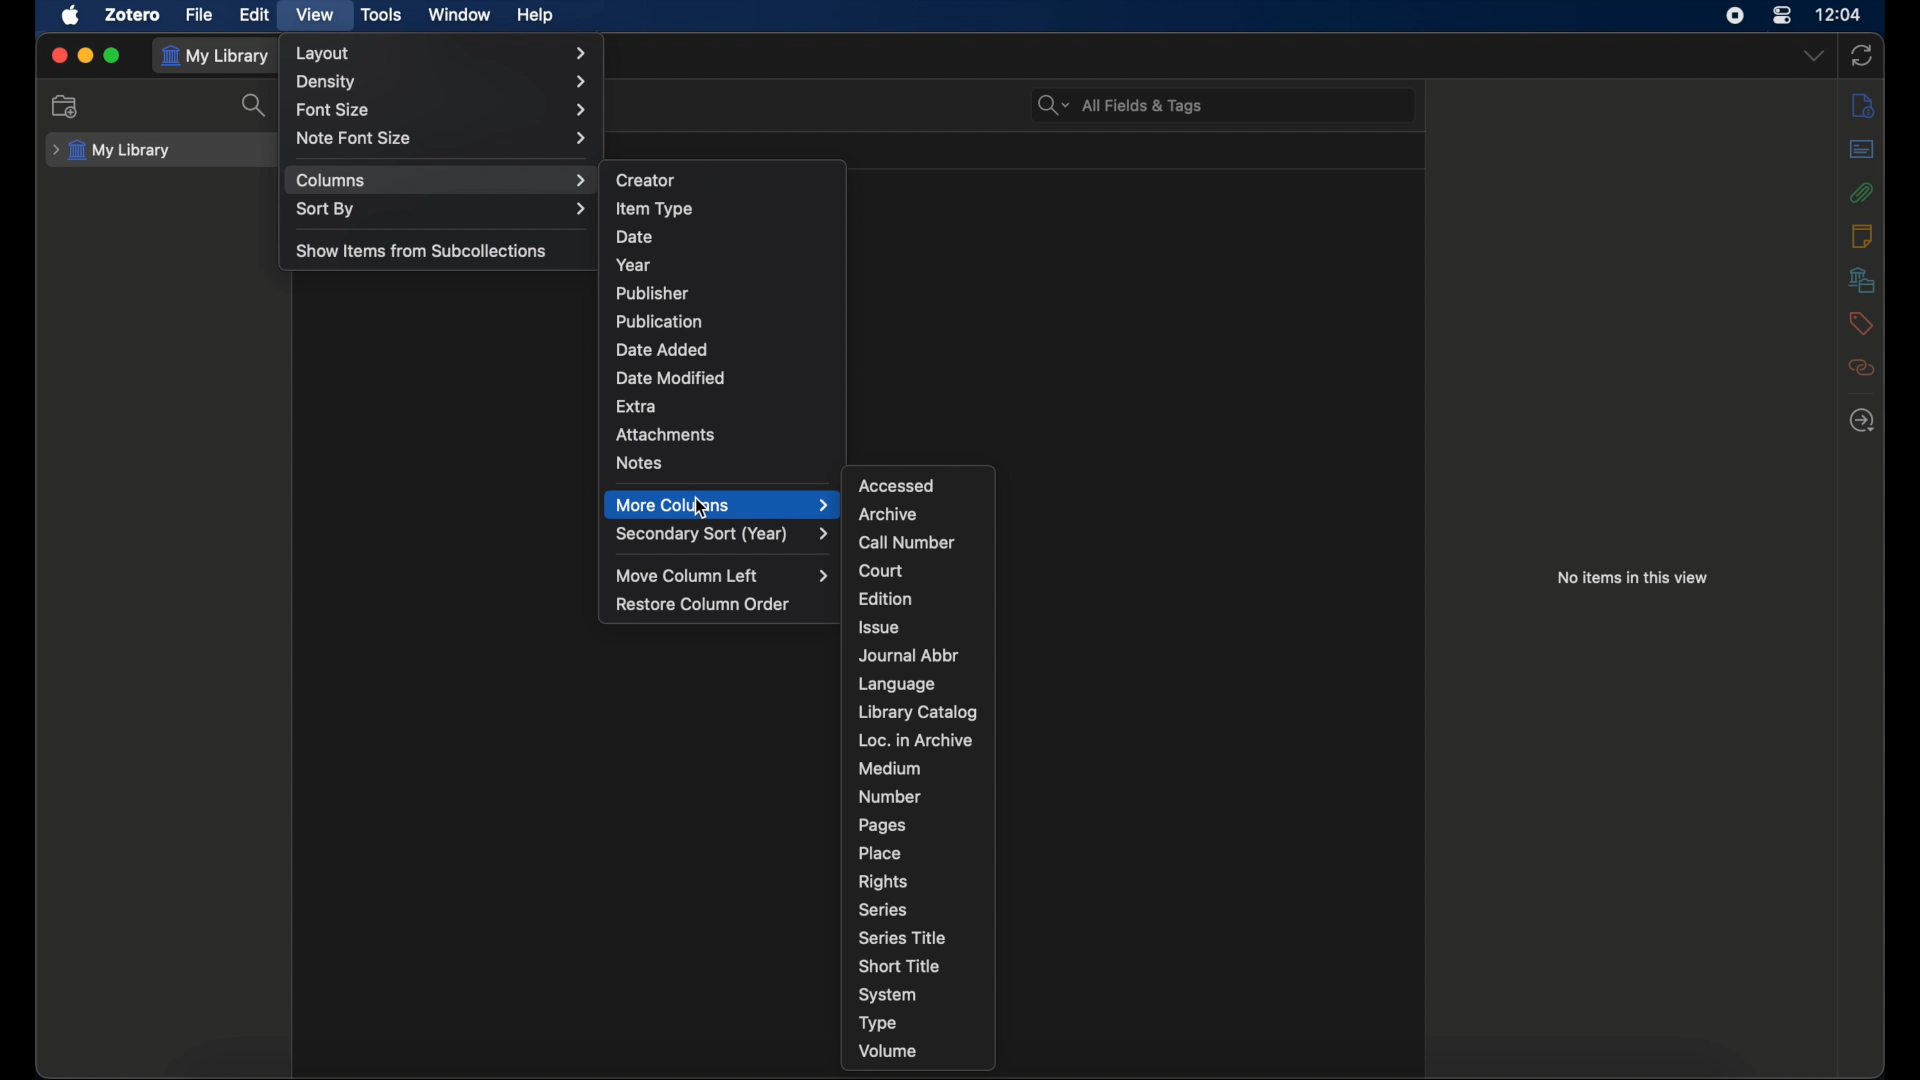 This screenshot has height=1080, width=1920. I want to click on tools, so click(382, 15).